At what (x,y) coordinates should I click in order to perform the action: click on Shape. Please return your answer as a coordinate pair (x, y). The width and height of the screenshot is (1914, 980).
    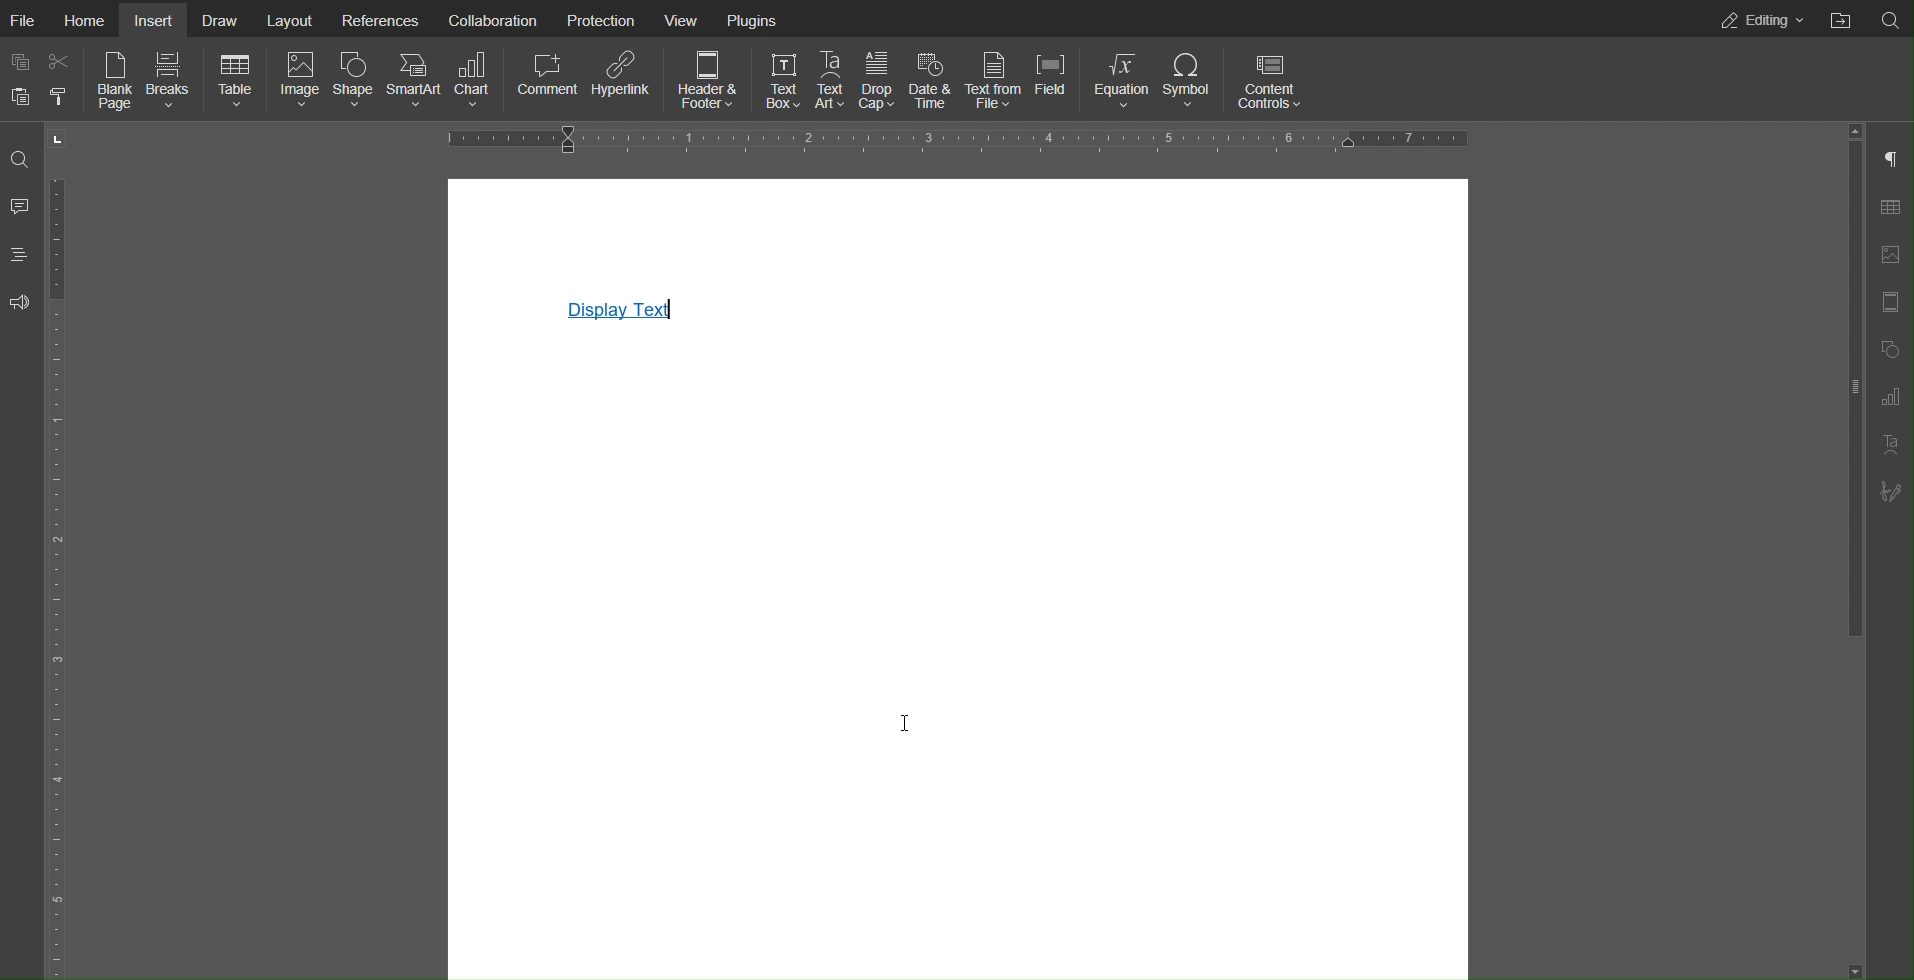
    Looking at the image, I should click on (355, 82).